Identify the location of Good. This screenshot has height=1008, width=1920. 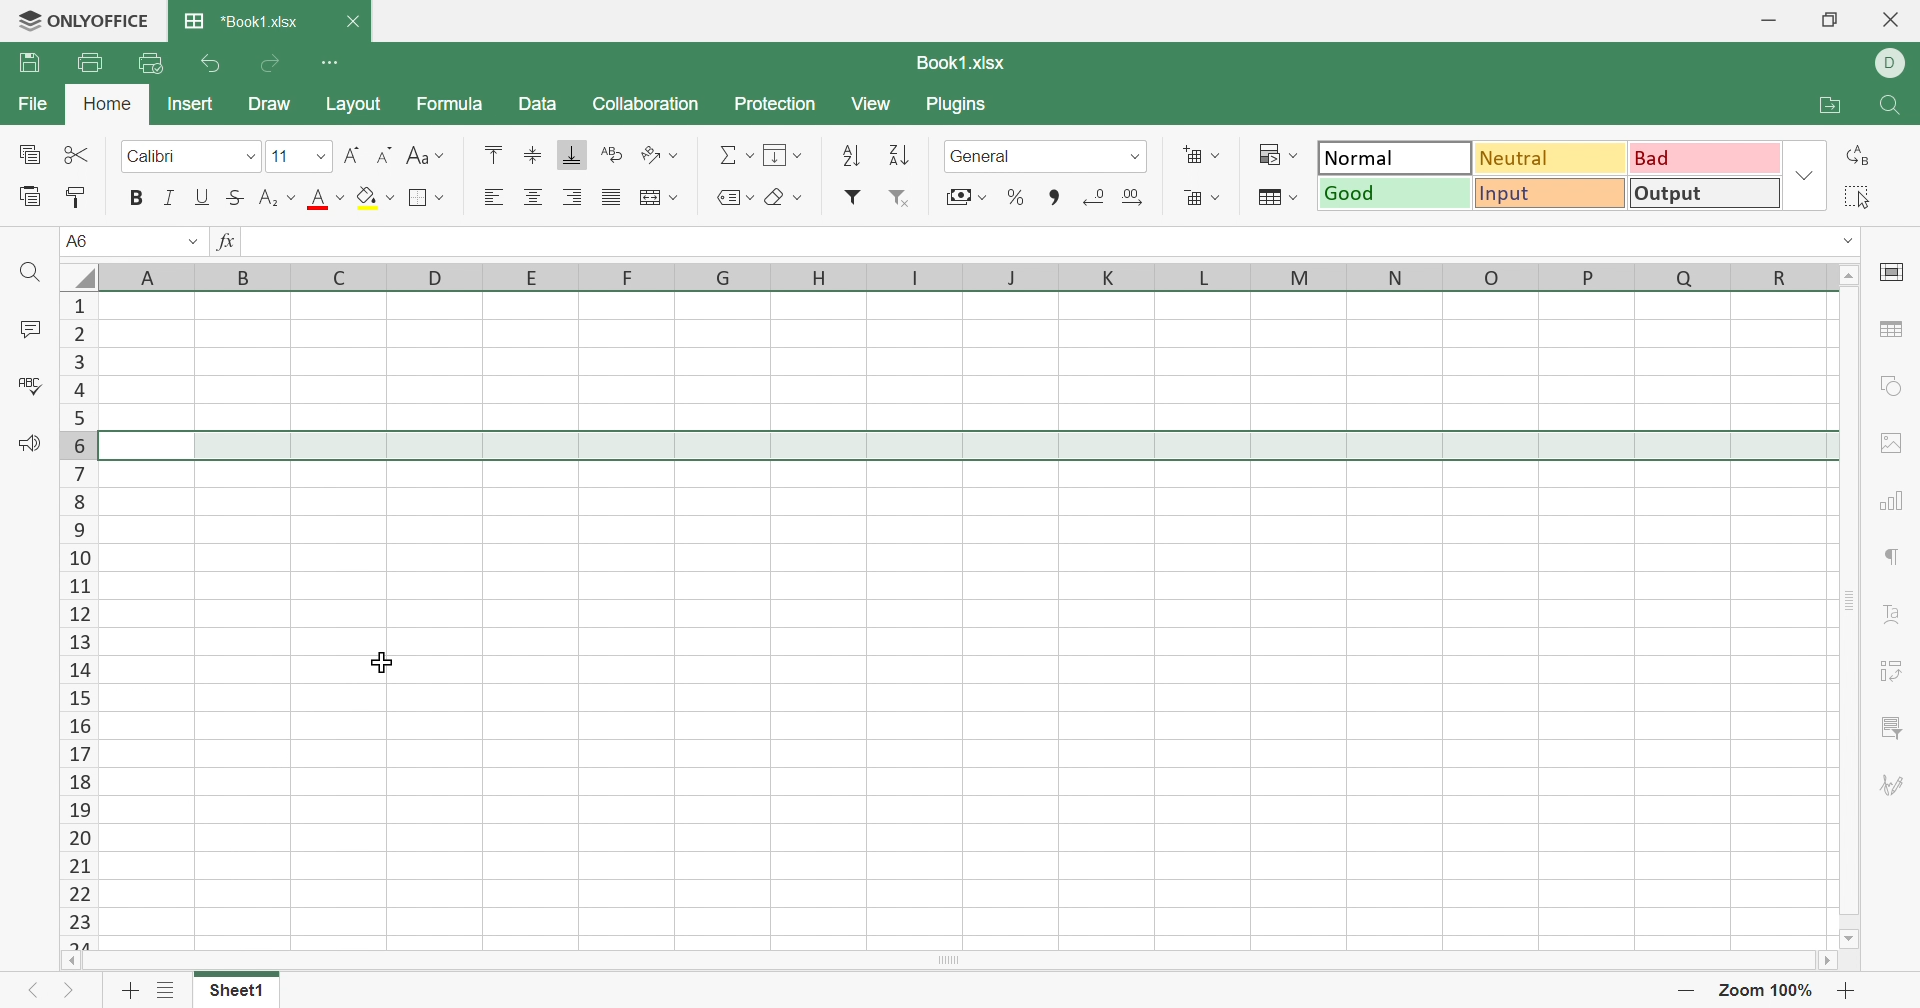
(1395, 194).